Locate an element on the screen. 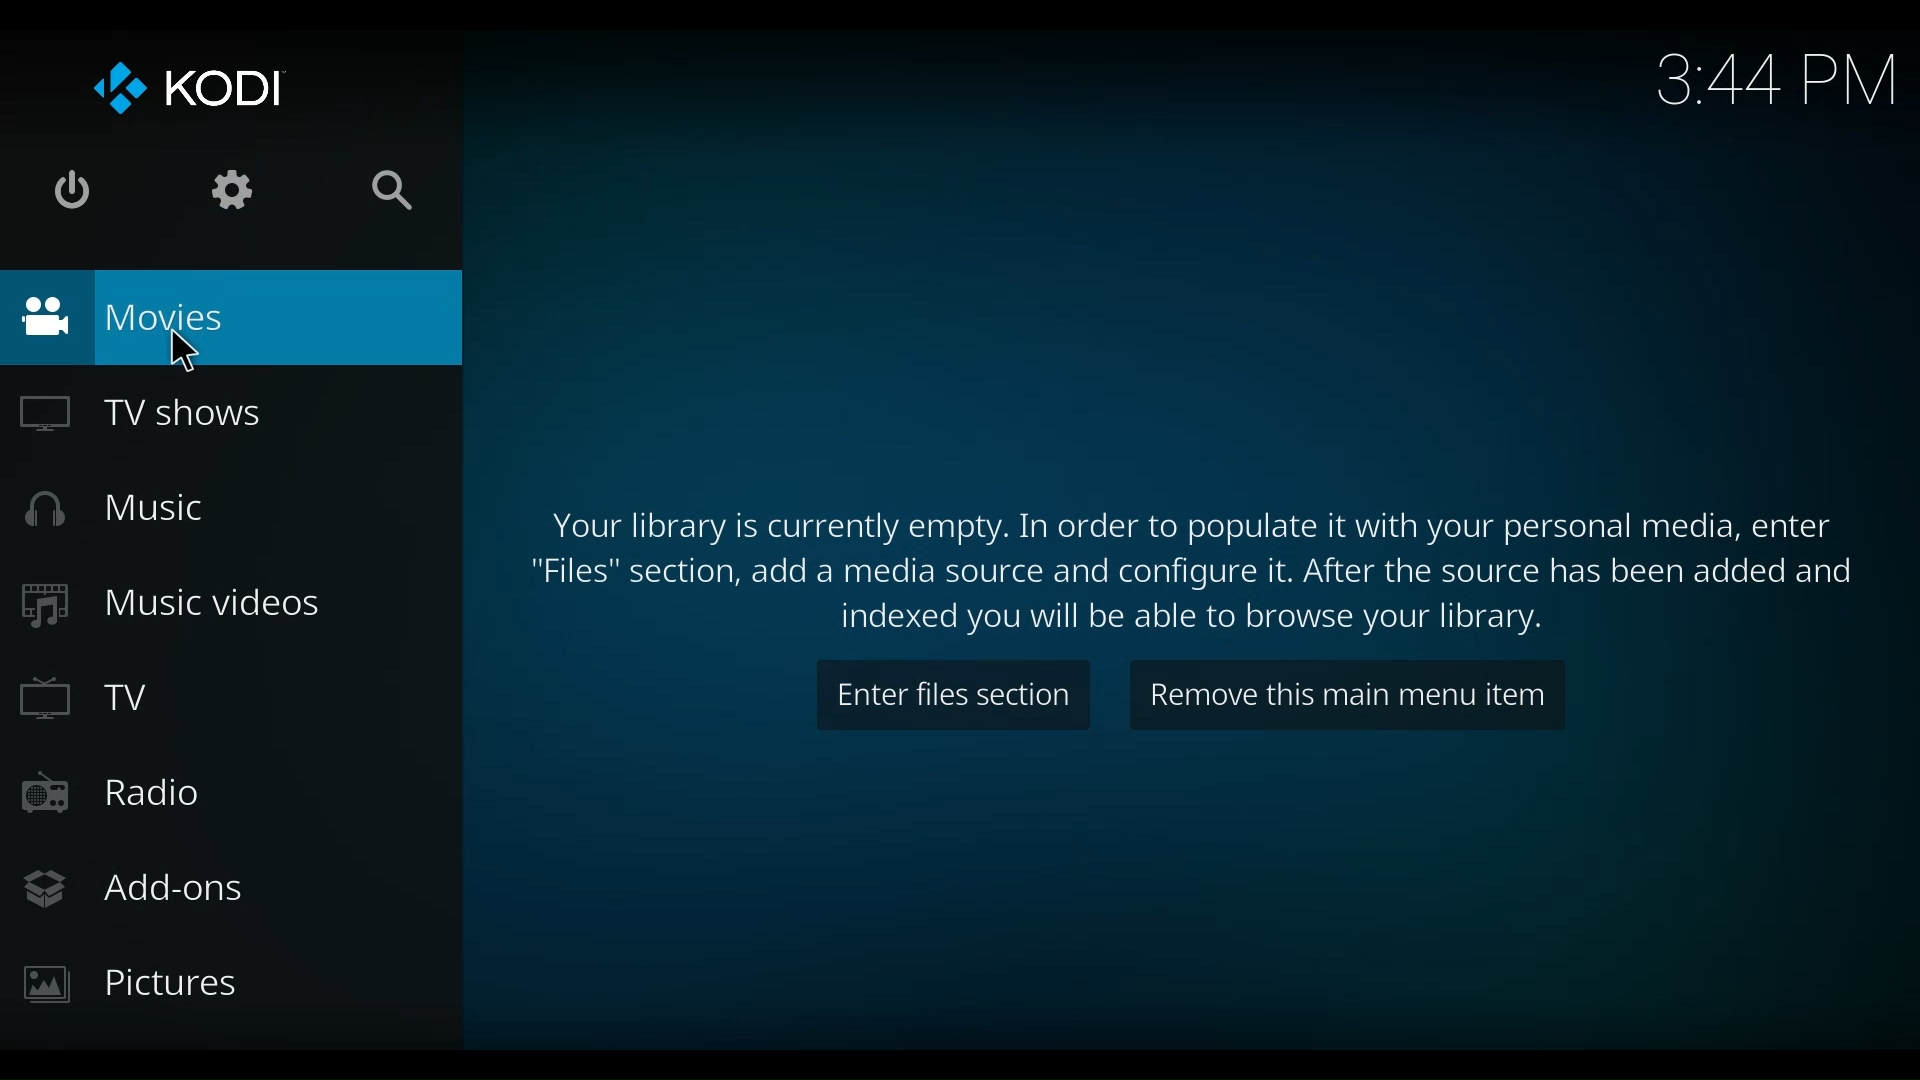 This screenshot has height=1080, width=1920. Music Videos is located at coordinates (182, 604).